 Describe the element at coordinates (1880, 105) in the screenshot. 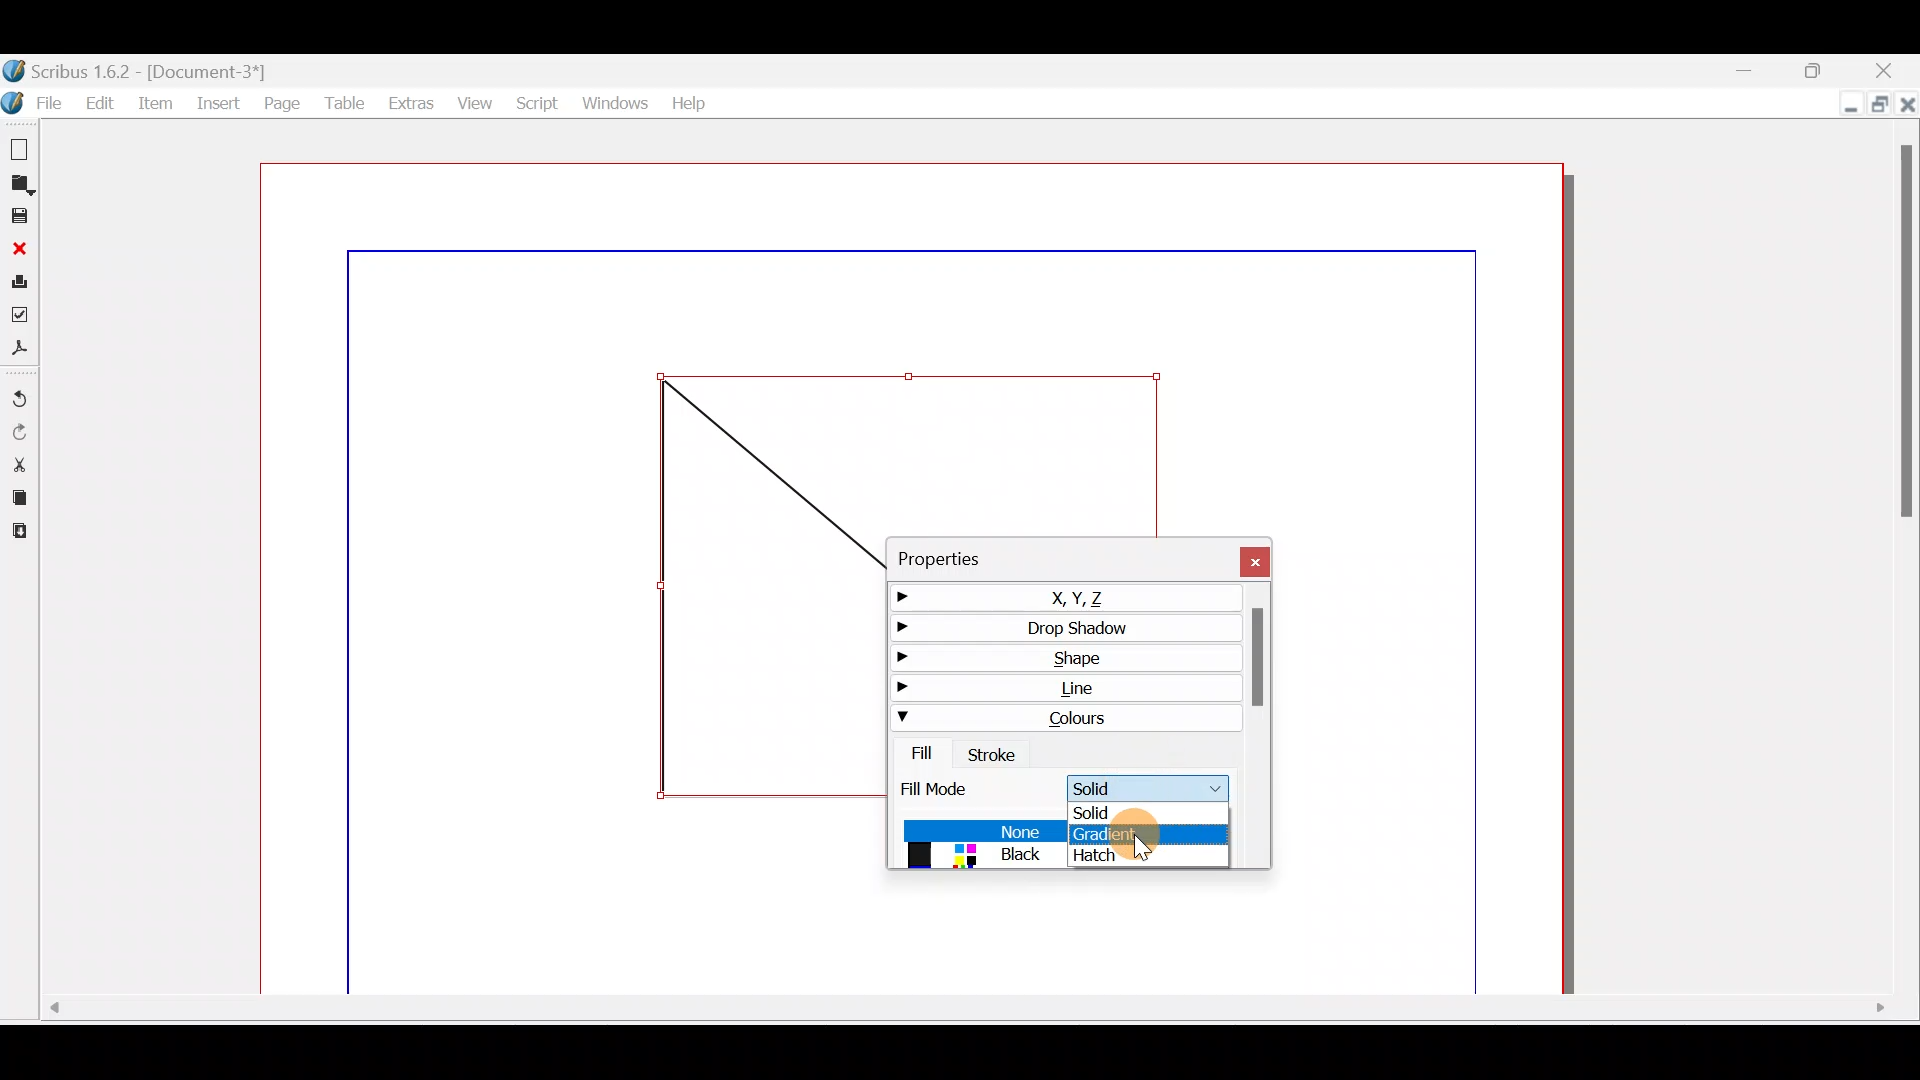

I see `Maximise` at that location.